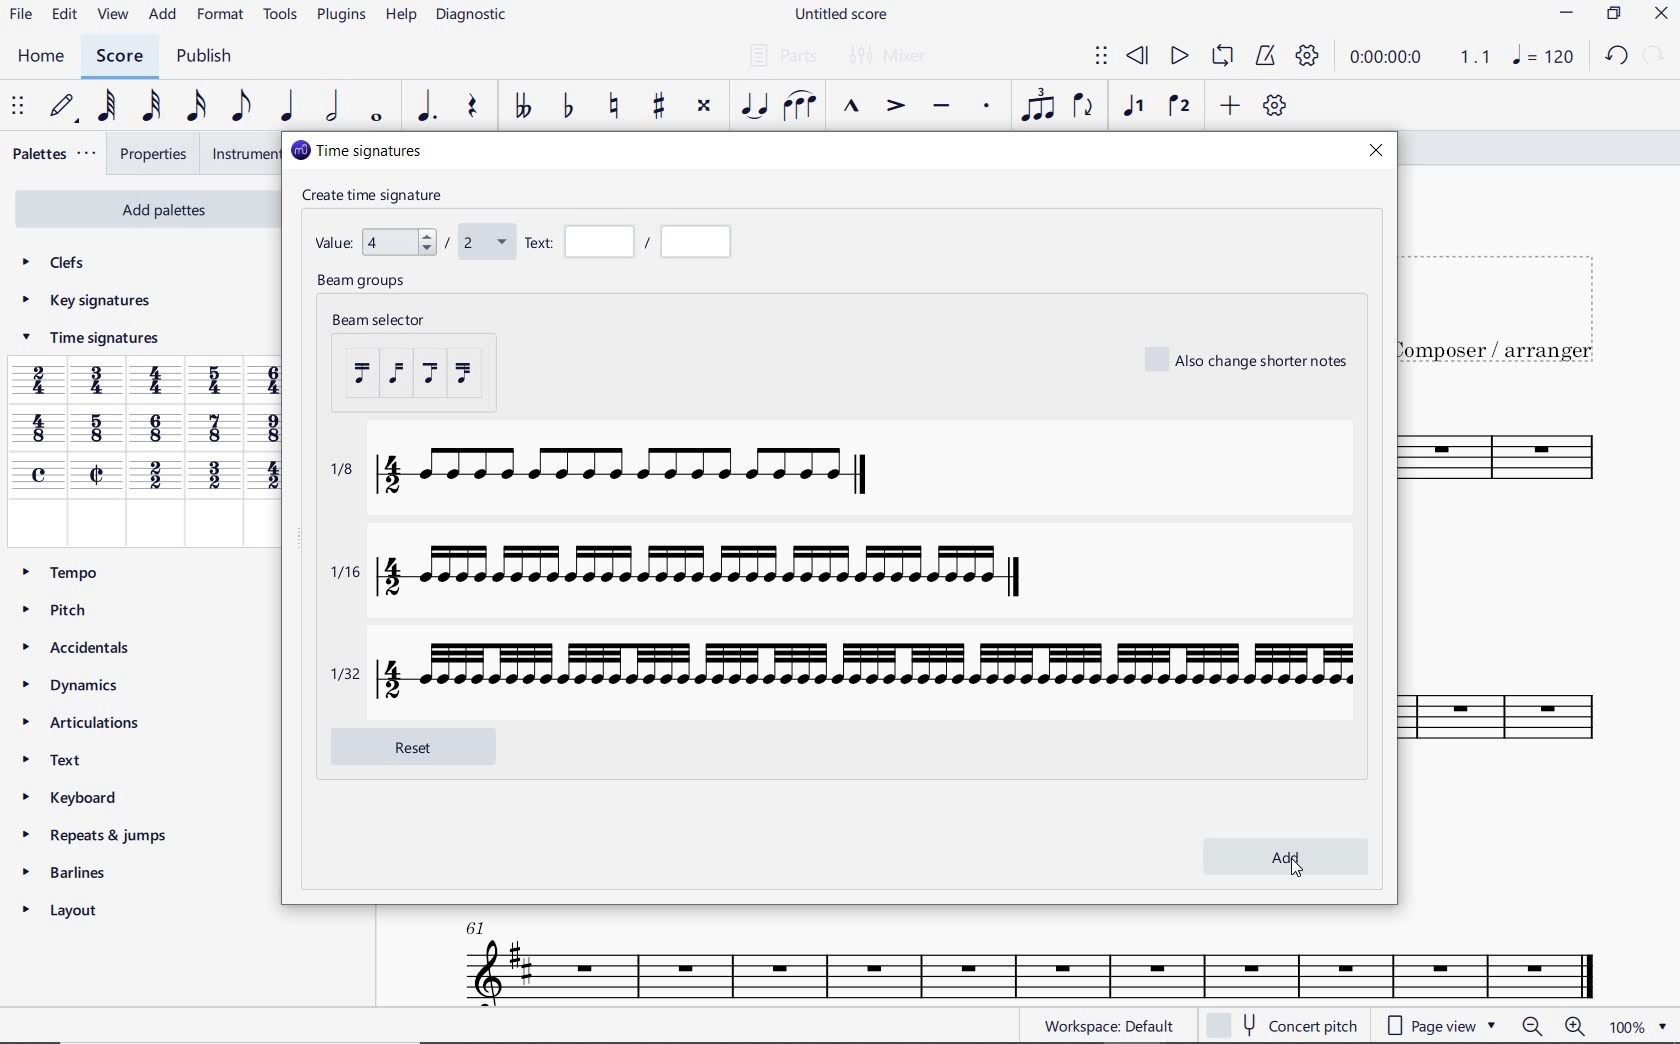 The width and height of the screenshot is (1680, 1044). Describe the element at coordinates (1614, 54) in the screenshot. I see `UNDO` at that location.